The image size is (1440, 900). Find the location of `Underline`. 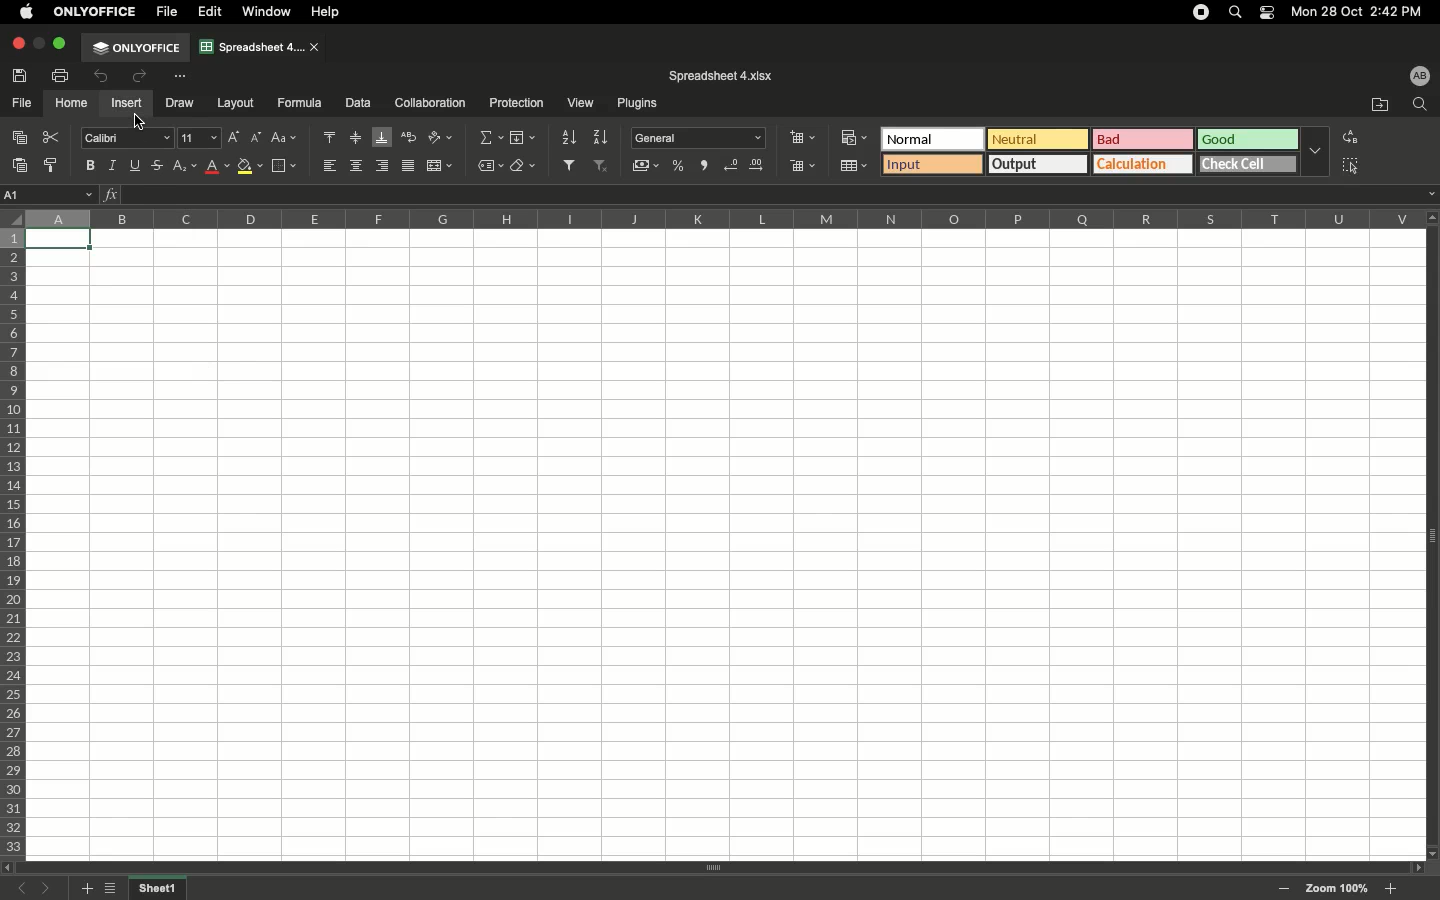

Underline is located at coordinates (137, 165).